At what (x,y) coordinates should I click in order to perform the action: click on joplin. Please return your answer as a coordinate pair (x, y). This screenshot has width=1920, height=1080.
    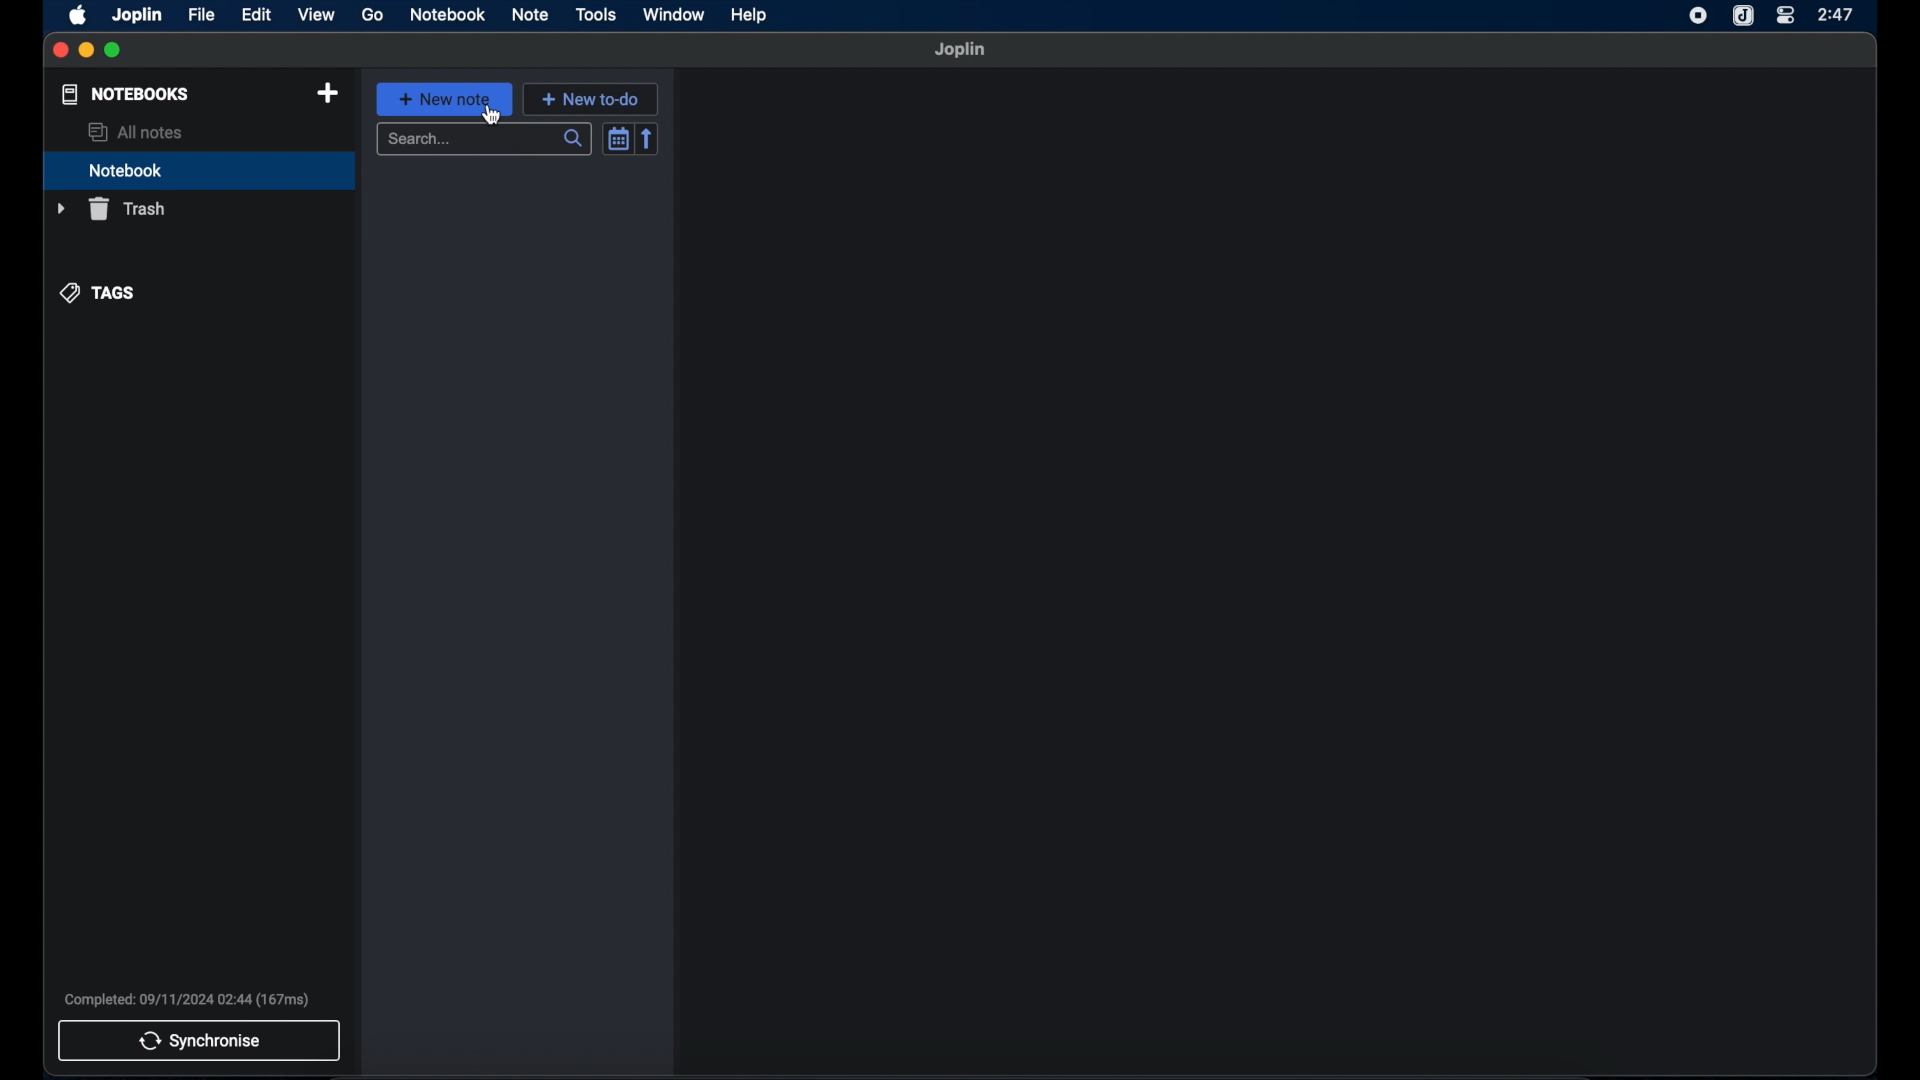
    Looking at the image, I should click on (138, 16).